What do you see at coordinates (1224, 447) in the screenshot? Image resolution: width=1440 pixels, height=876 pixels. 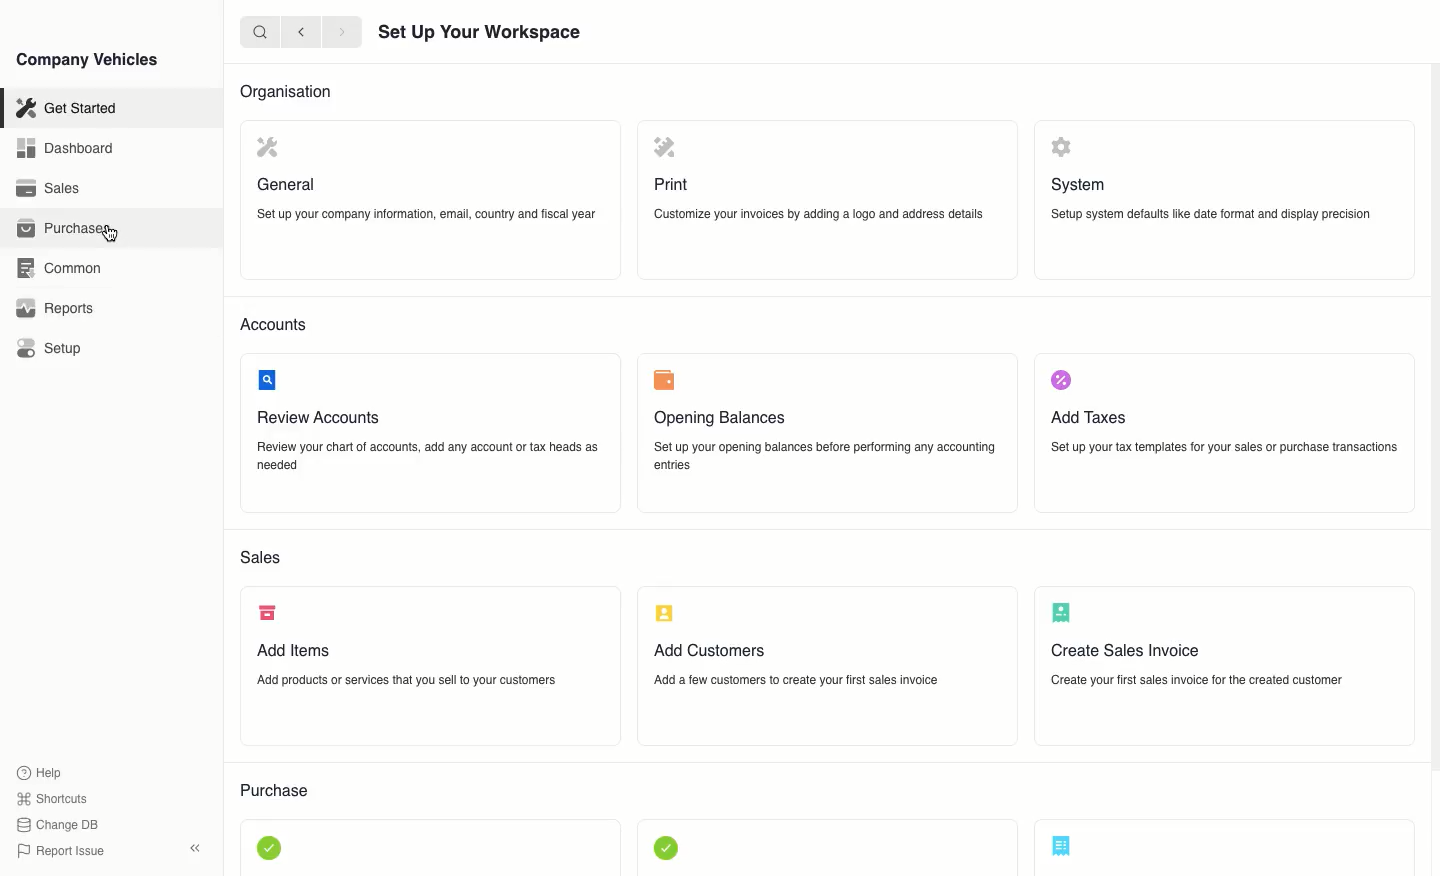 I see `Set up your tax templates for your sales or purchase transactions` at bounding box center [1224, 447].